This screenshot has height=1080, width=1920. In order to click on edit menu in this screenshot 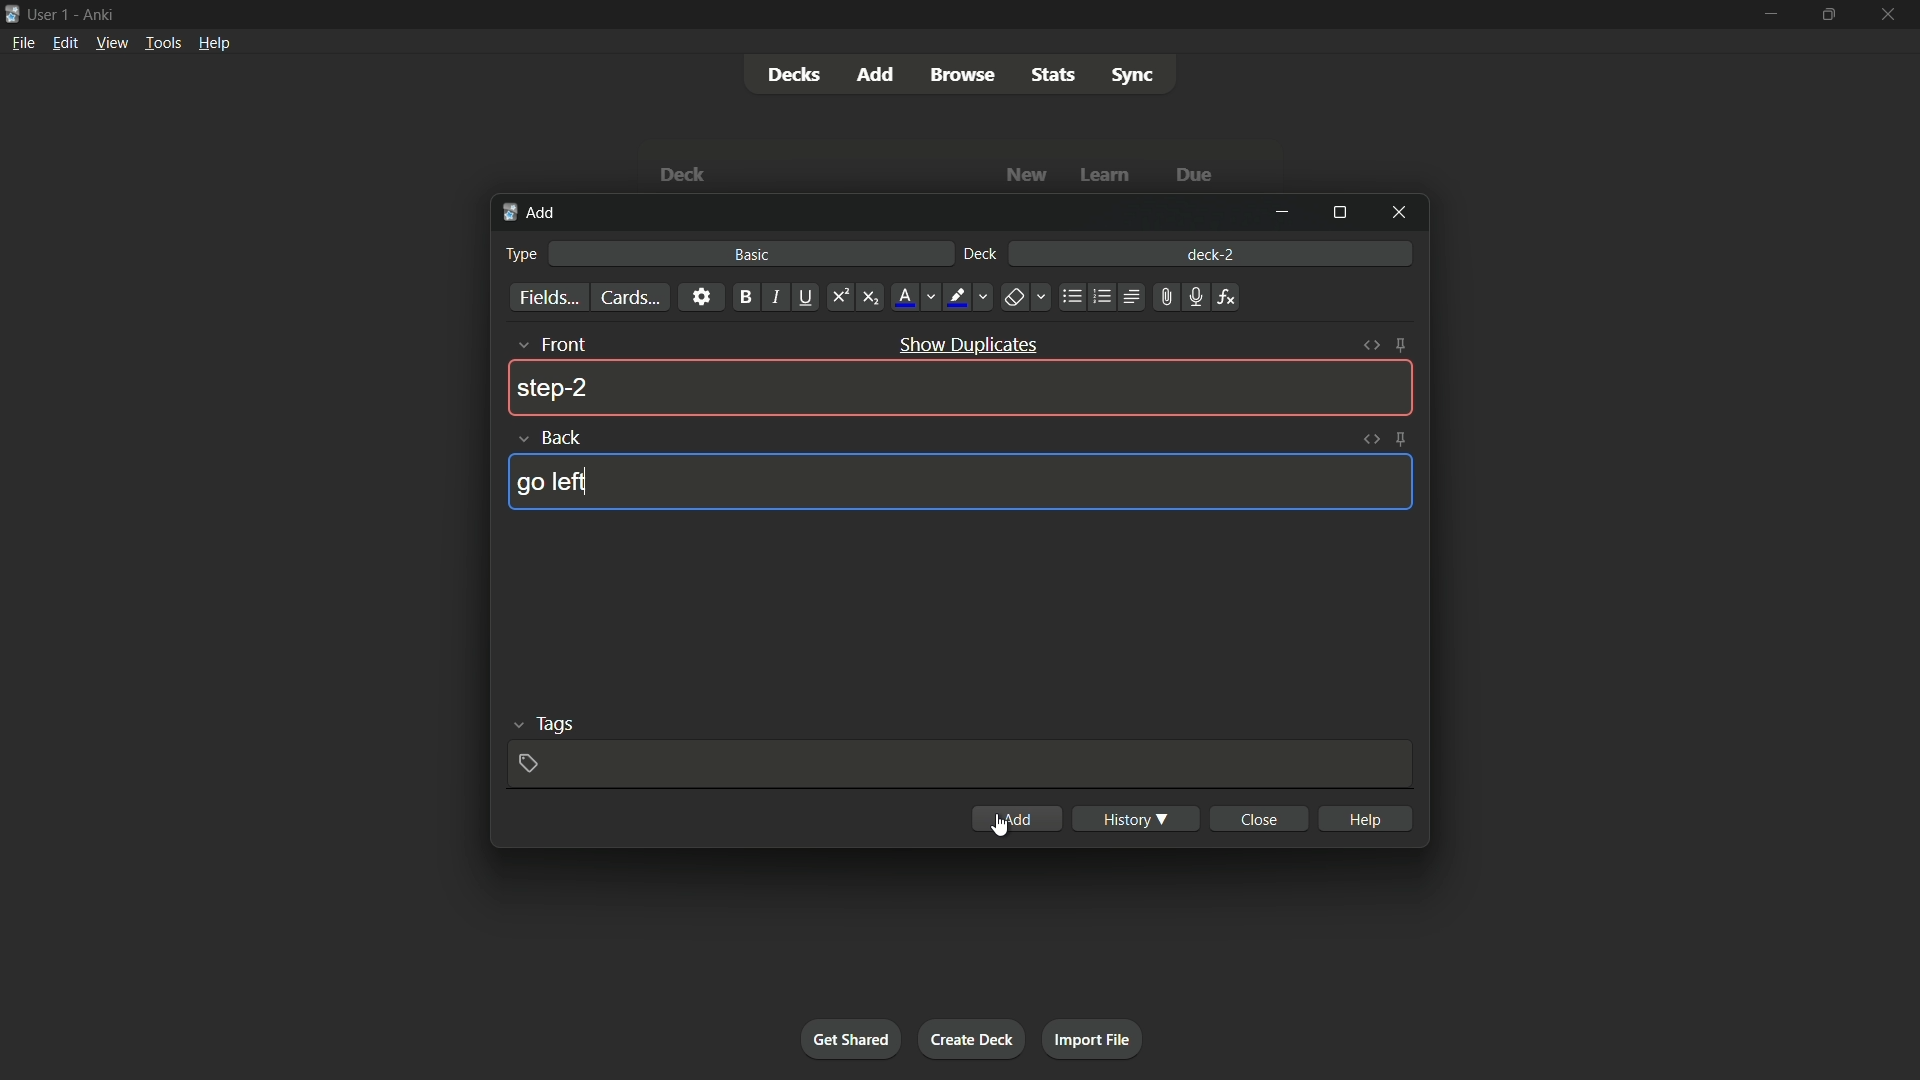, I will do `click(62, 42)`.